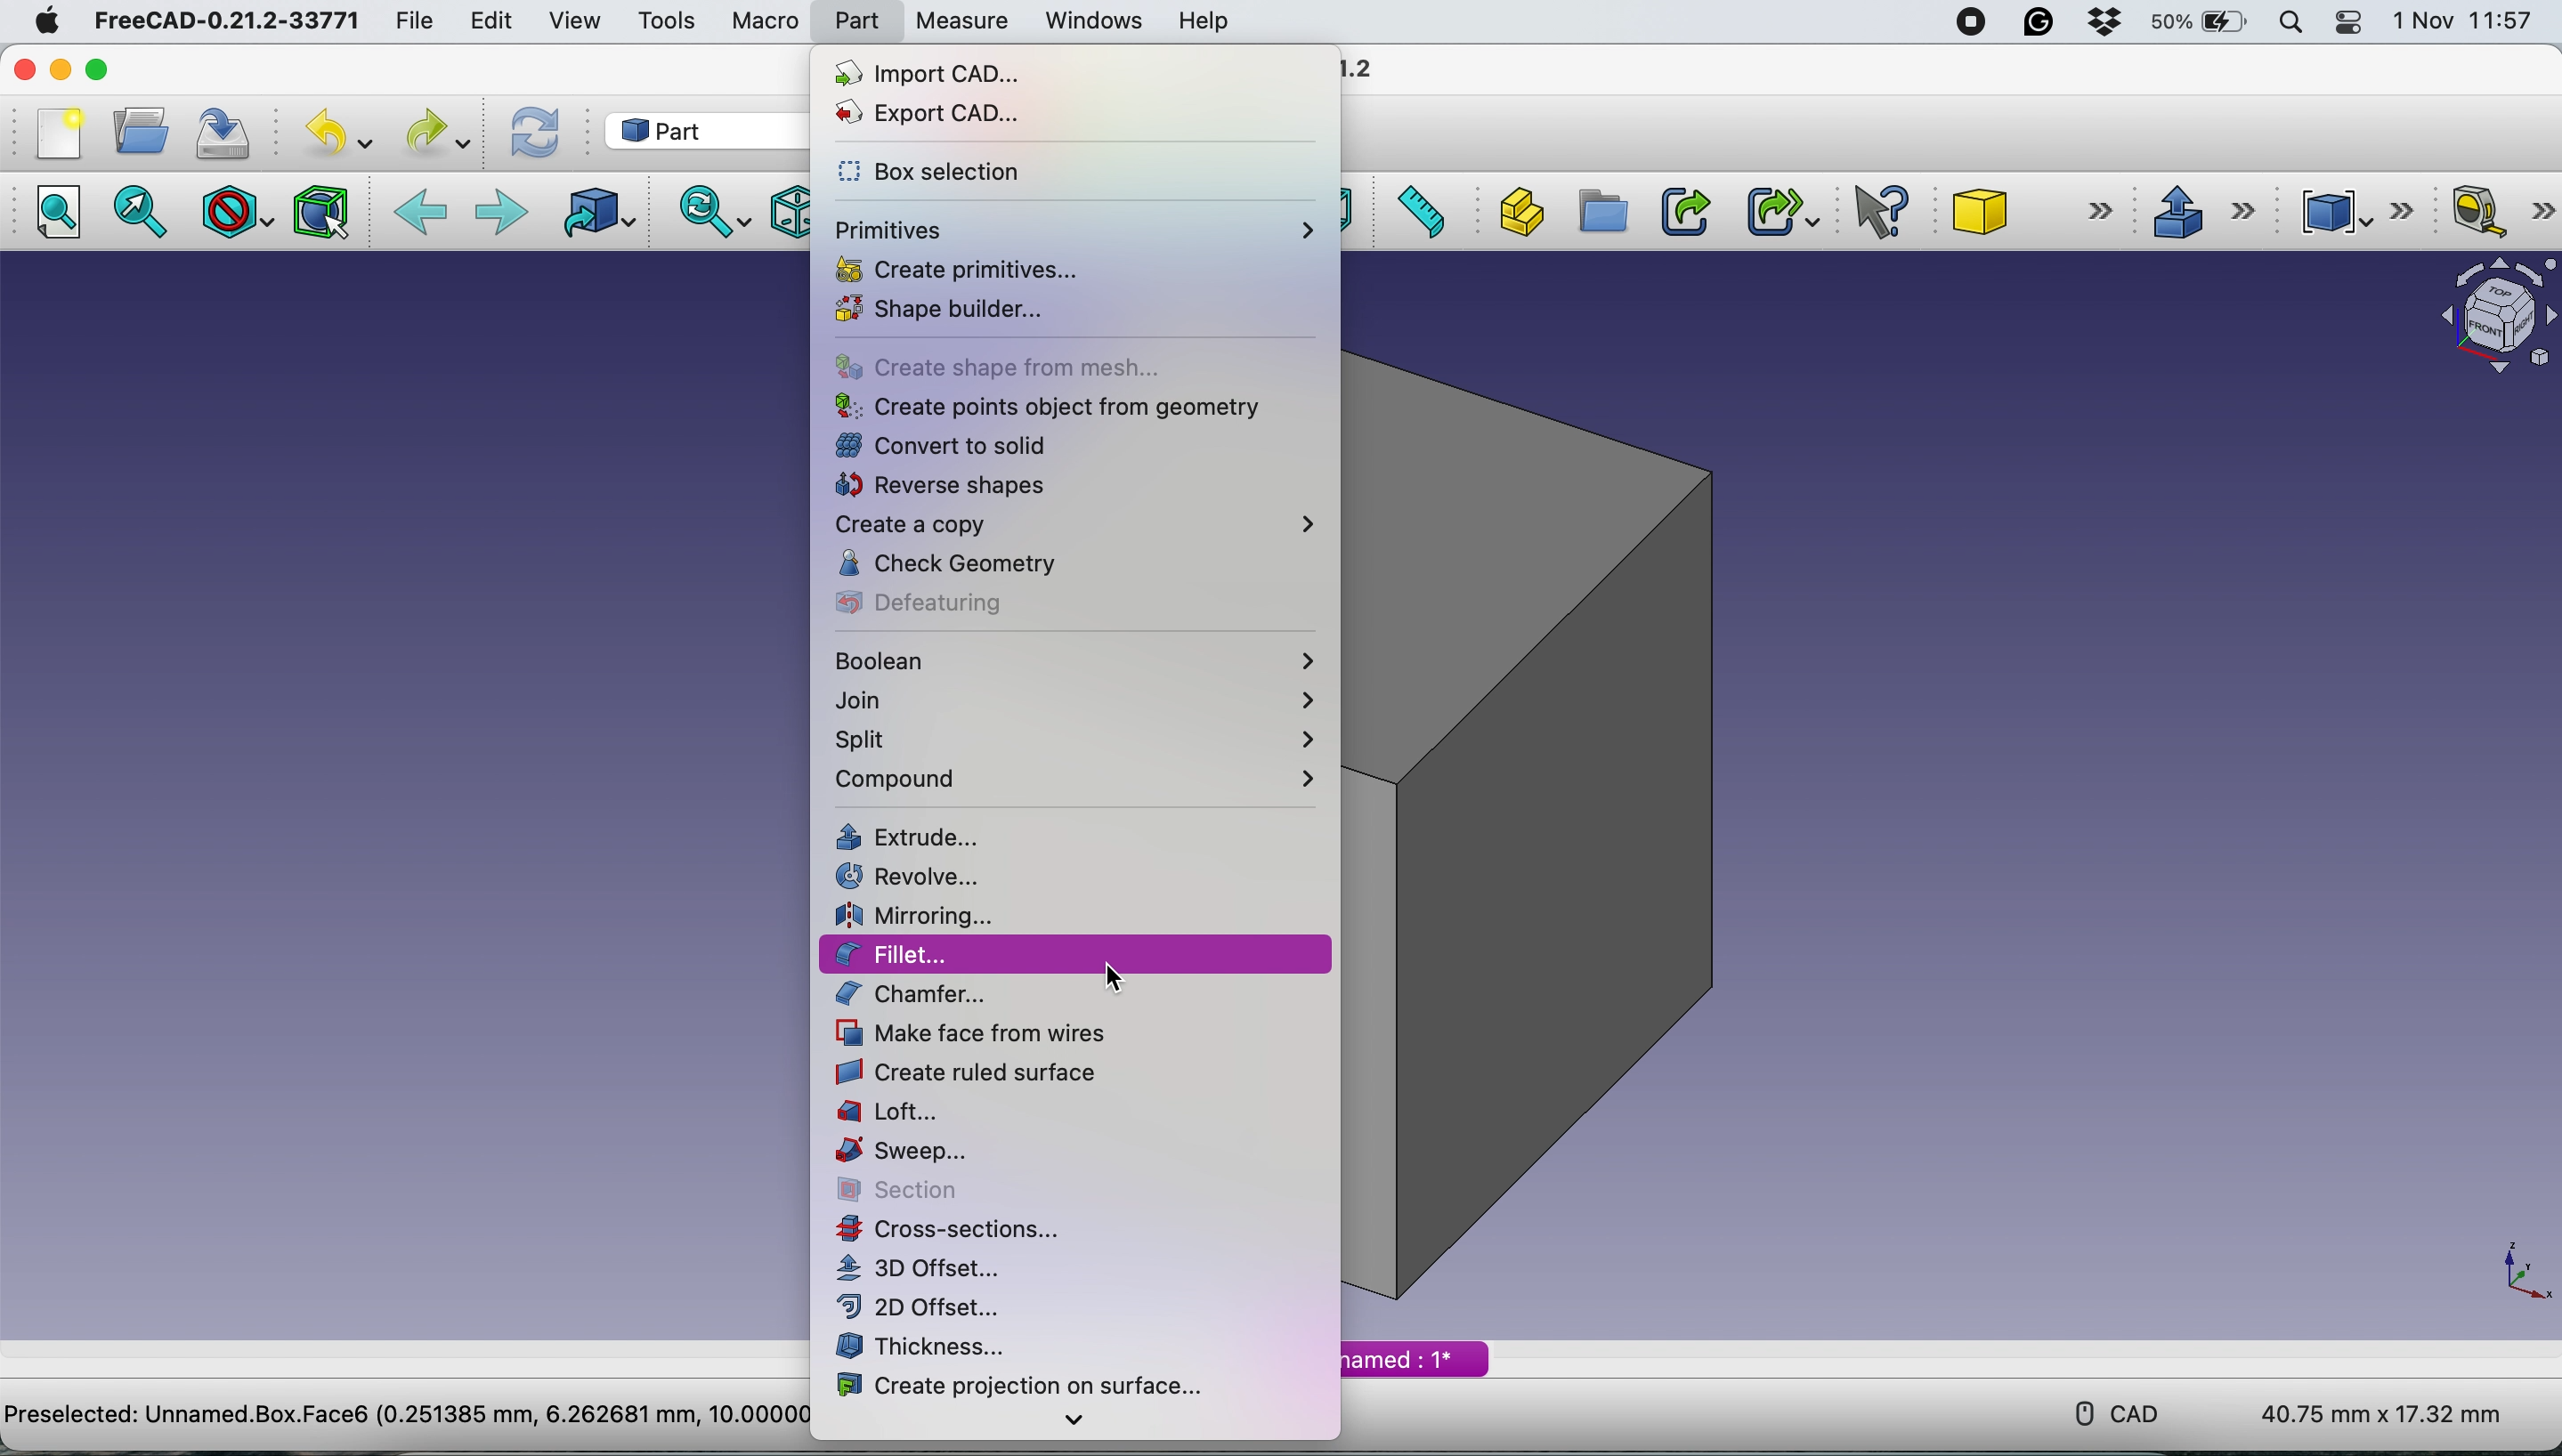 This screenshot has width=2562, height=1456. What do you see at coordinates (931, 1307) in the screenshot?
I see `2d offset` at bounding box center [931, 1307].